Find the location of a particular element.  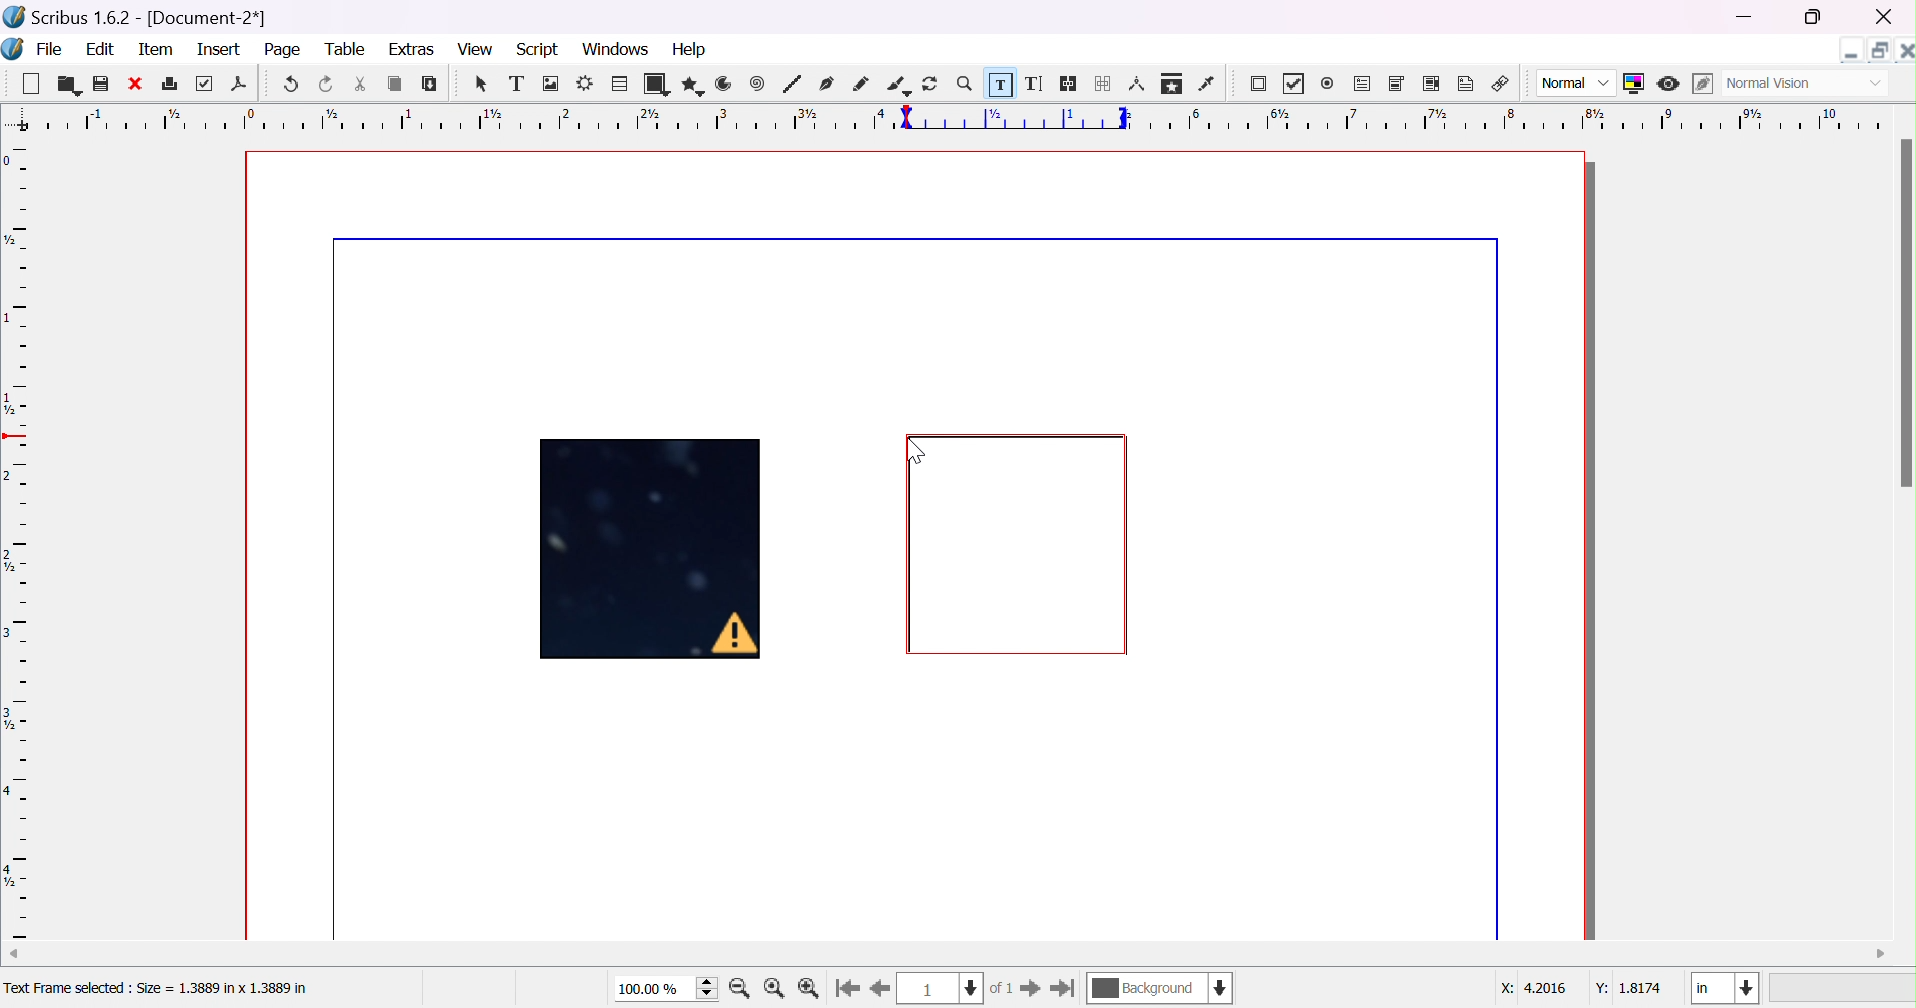

restore down is located at coordinates (1876, 46).